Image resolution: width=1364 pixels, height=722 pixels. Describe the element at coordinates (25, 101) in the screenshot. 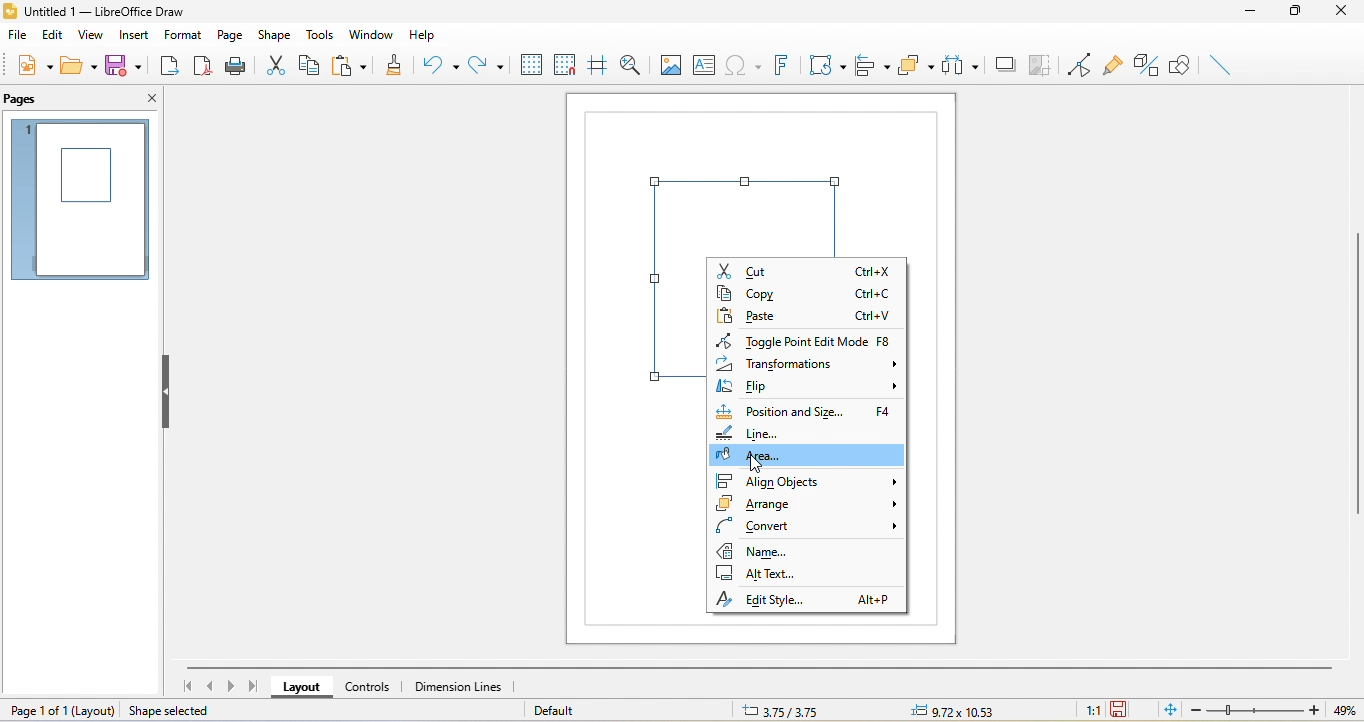

I see `pages` at that location.